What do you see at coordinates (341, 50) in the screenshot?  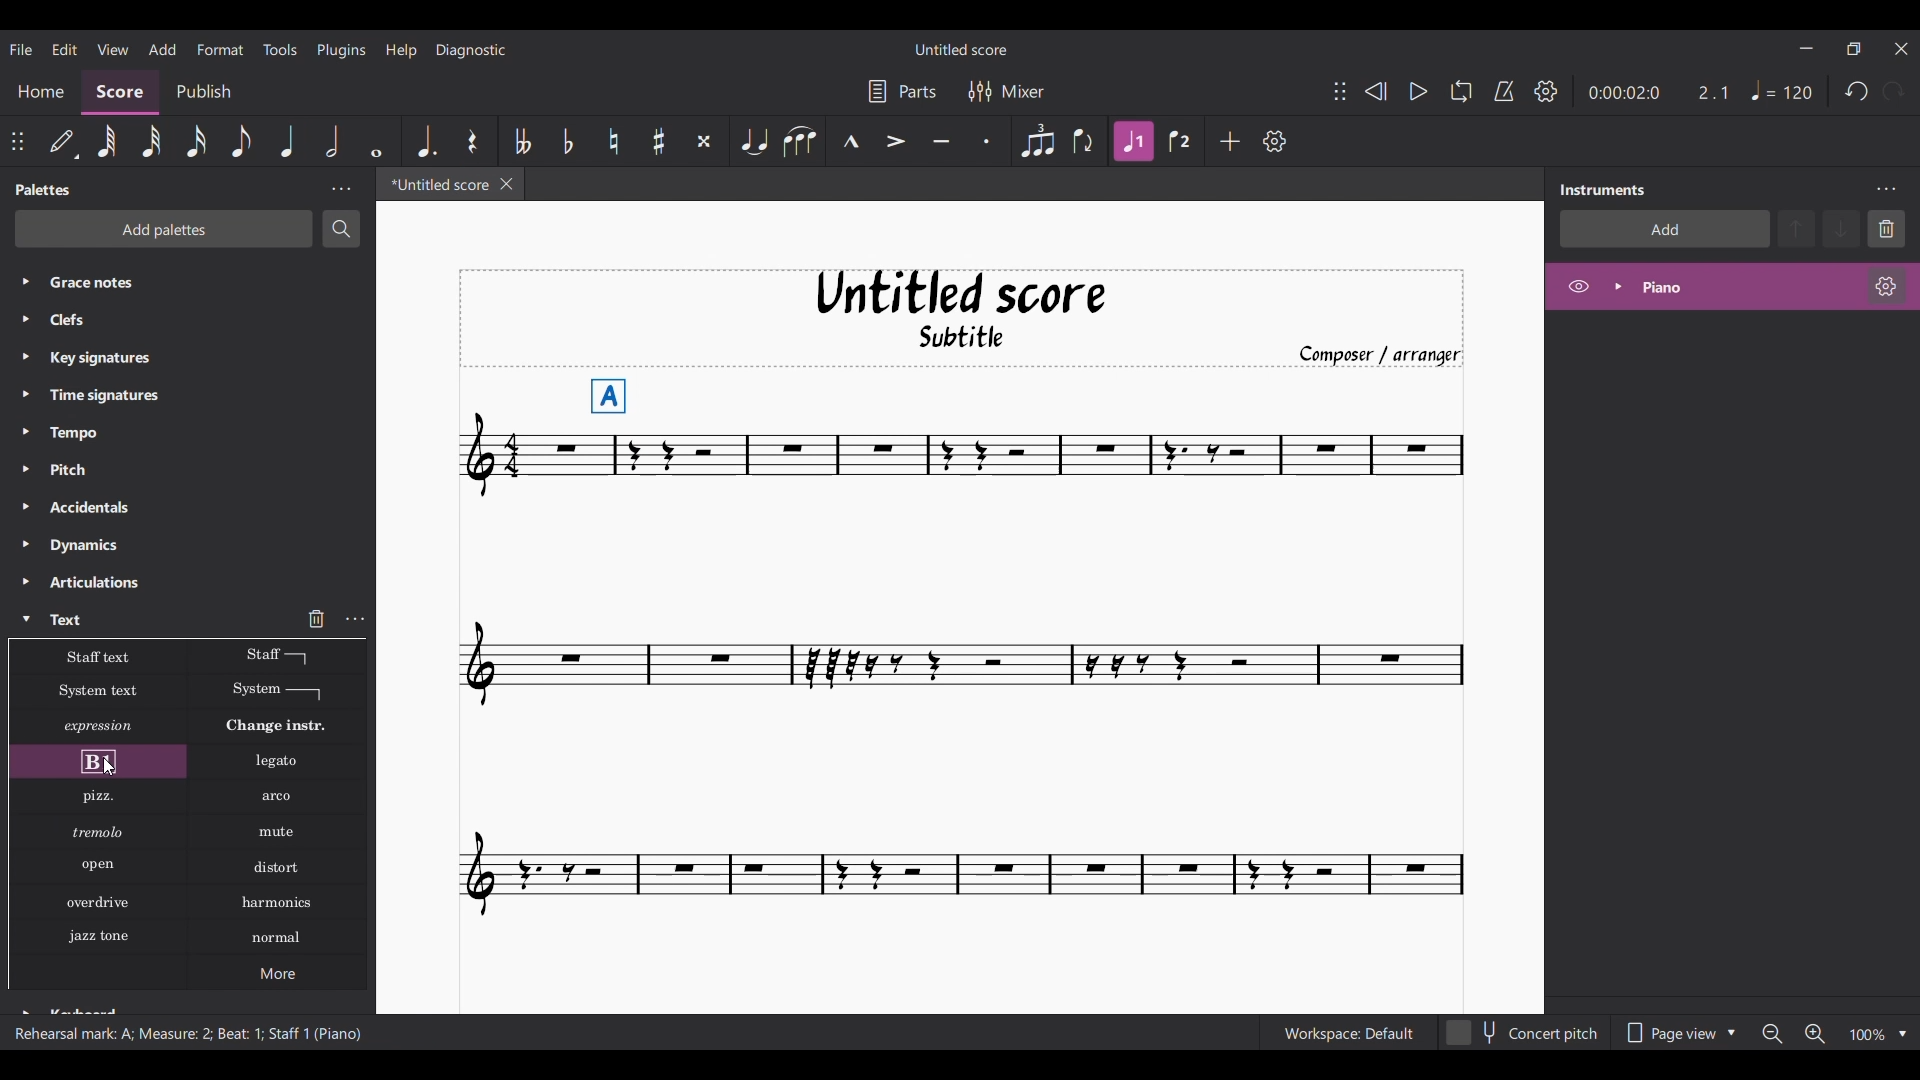 I see `Plugins menu` at bounding box center [341, 50].